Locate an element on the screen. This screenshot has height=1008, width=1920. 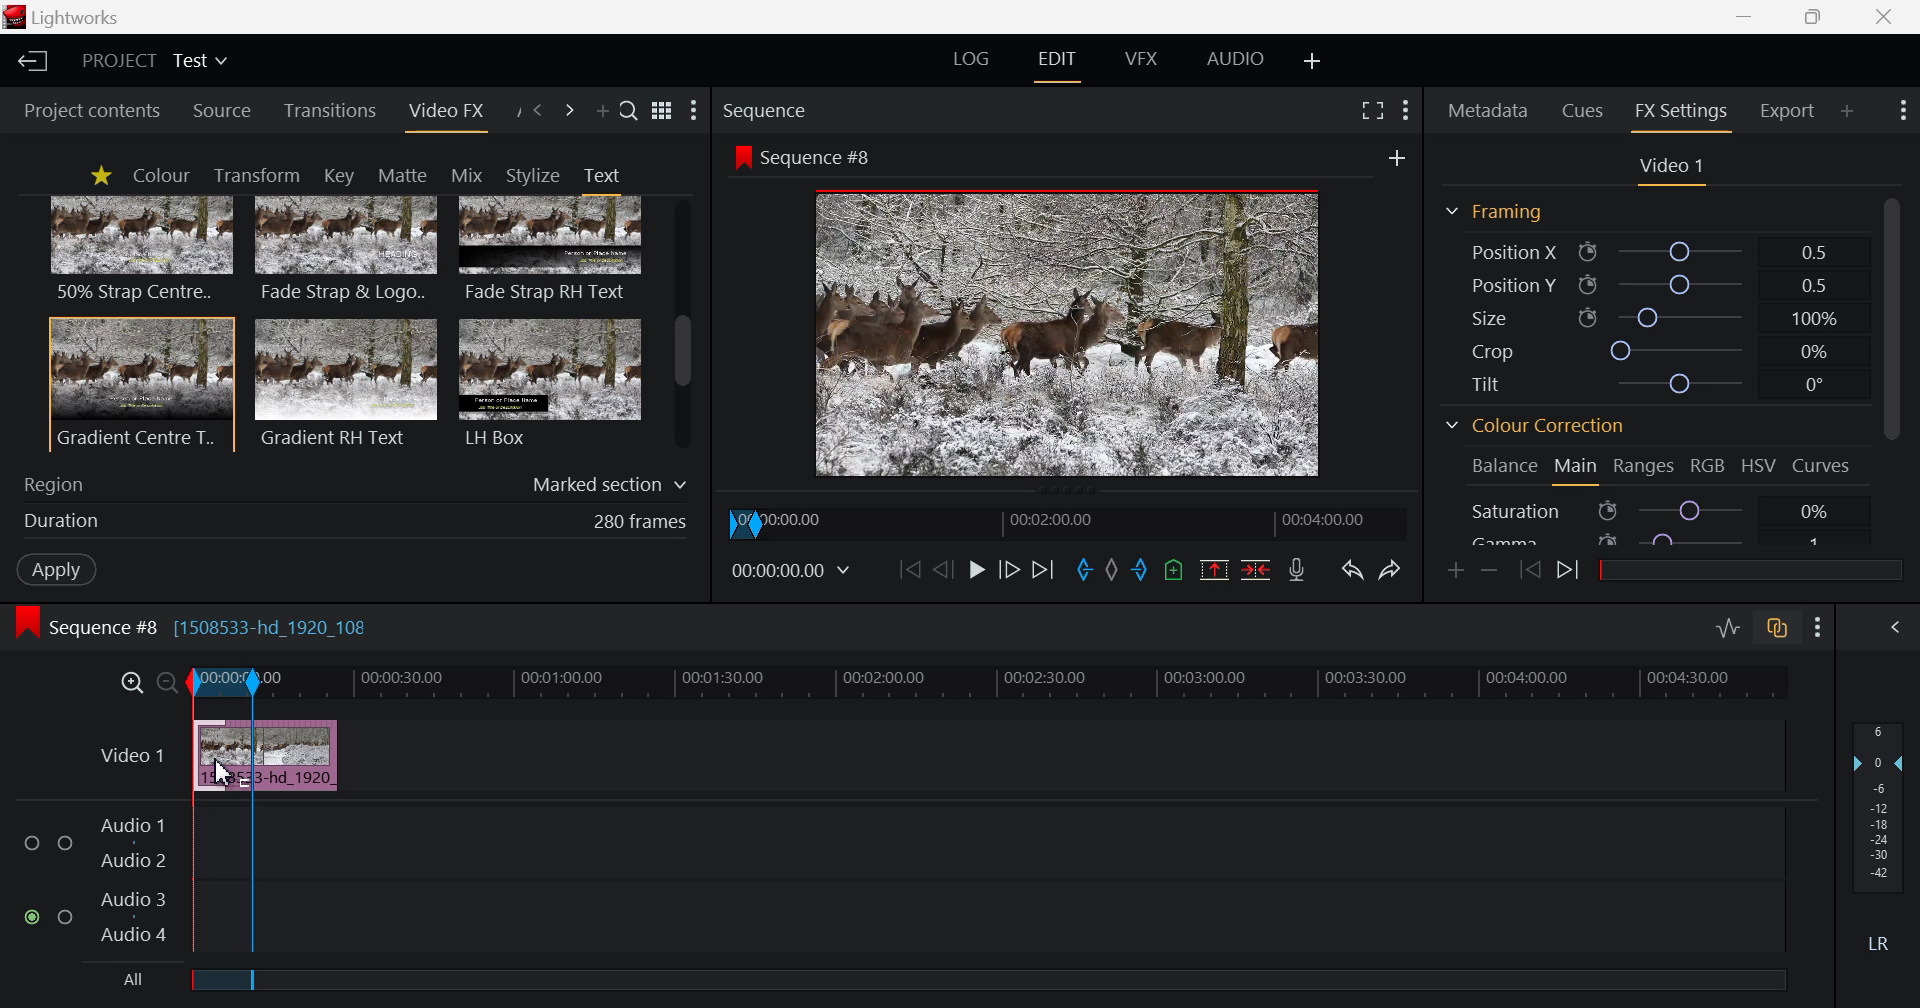
HSV is located at coordinates (1762, 467).